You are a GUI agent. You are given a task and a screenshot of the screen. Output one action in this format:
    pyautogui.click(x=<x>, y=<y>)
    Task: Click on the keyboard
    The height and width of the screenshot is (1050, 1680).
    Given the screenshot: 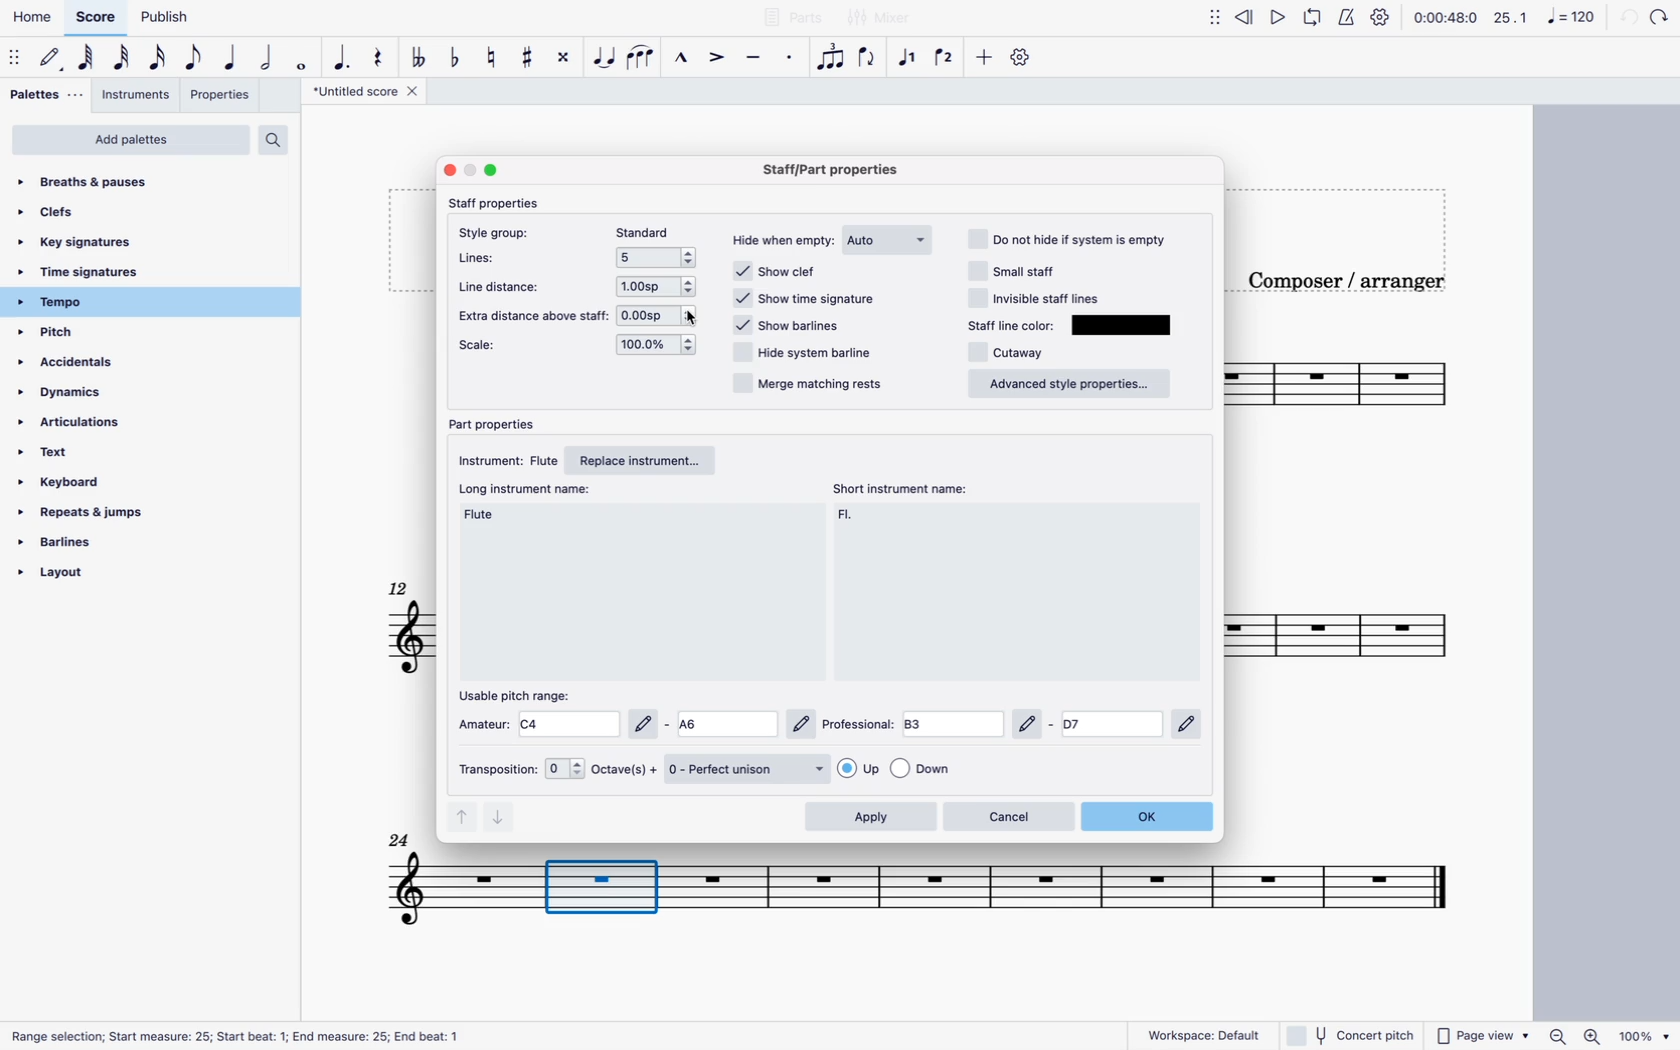 What is the action you would take?
    pyautogui.click(x=74, y=482)
    